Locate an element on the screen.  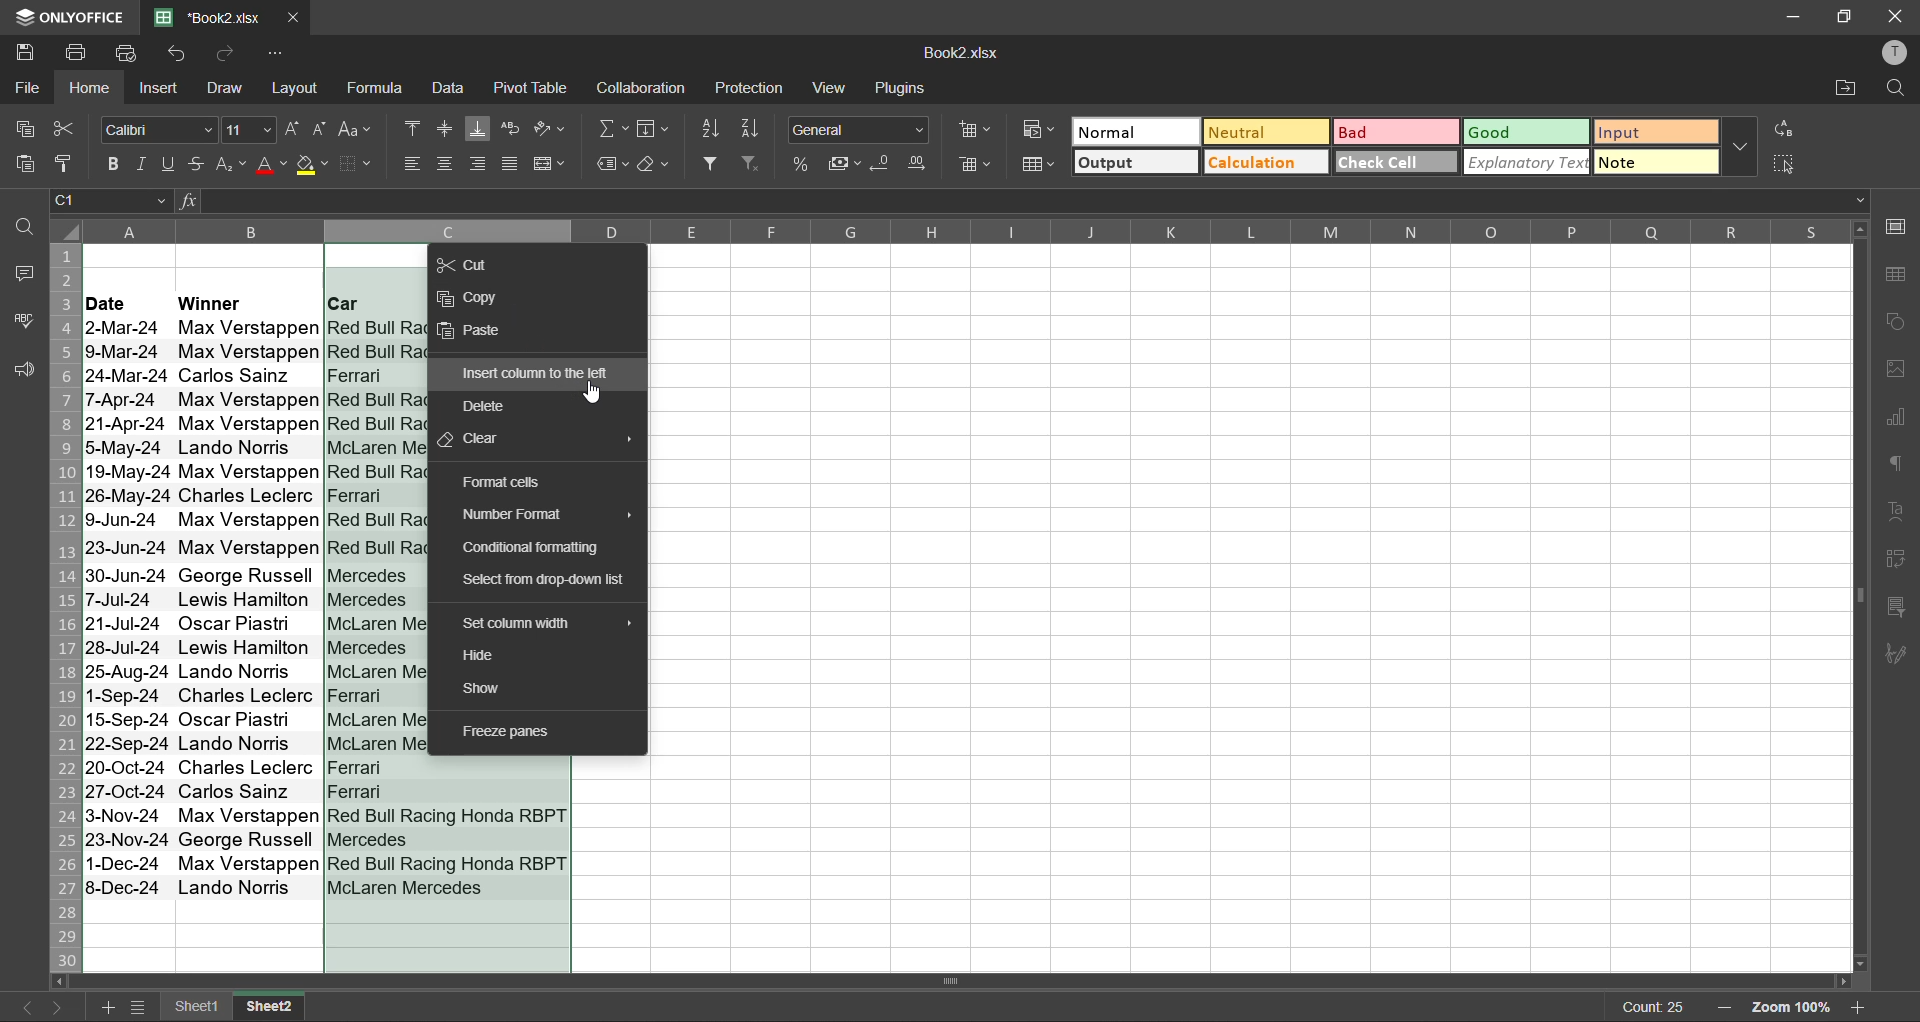
sort descending is located at coordinates (753, 129).